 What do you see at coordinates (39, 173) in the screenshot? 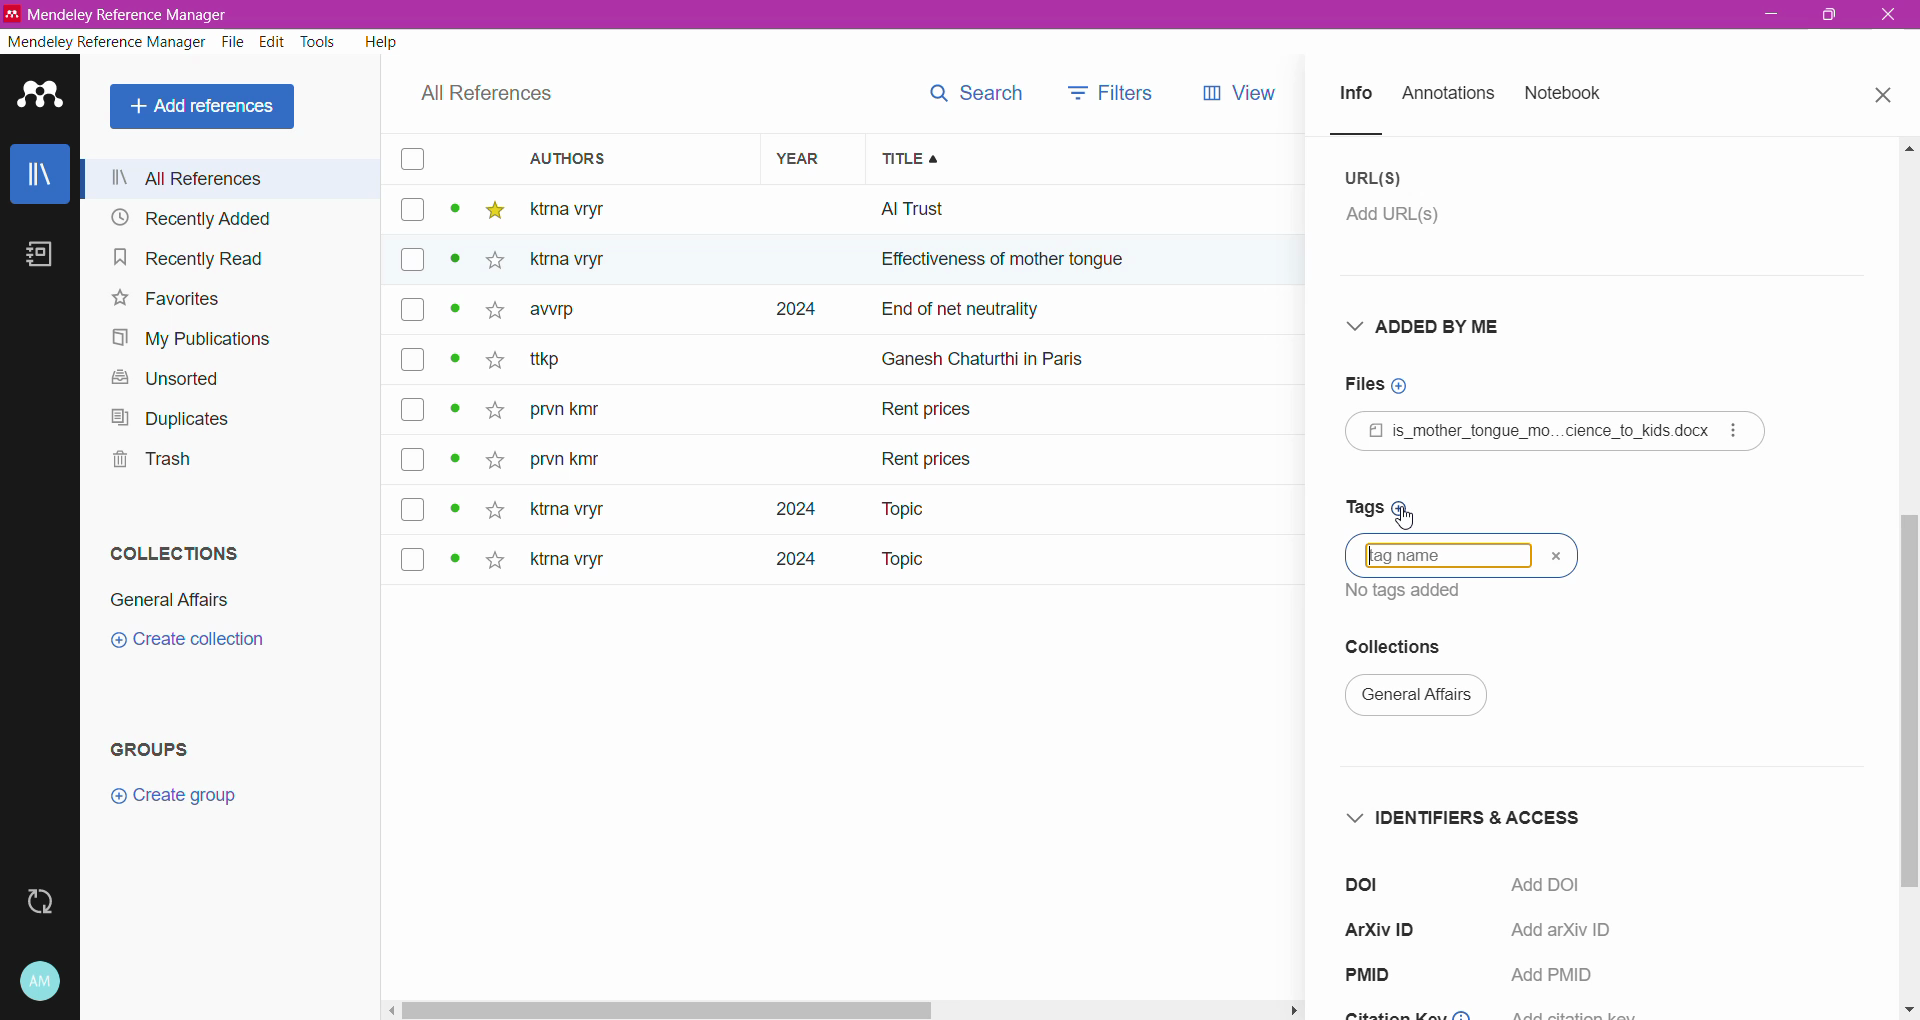
I see `Library` at bounding box center [39, 173].